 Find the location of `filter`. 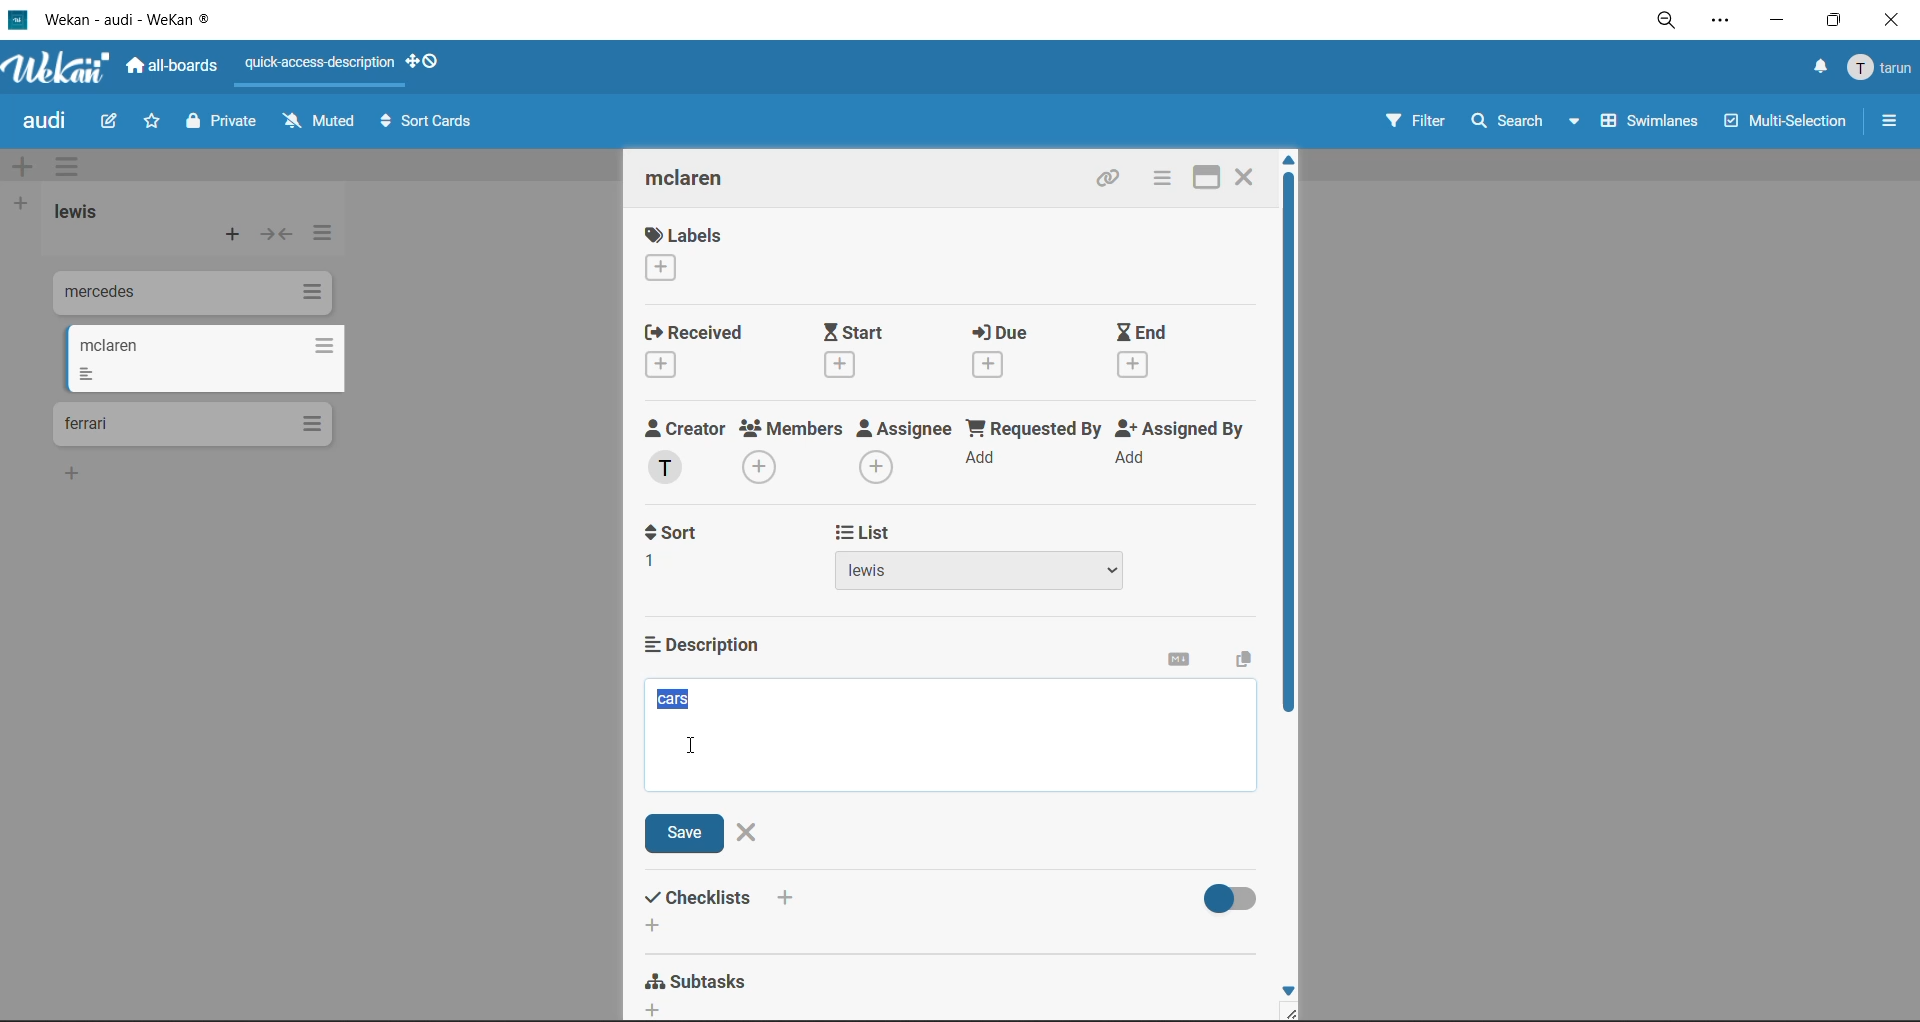

filter is located at coordinates (1414, 123).